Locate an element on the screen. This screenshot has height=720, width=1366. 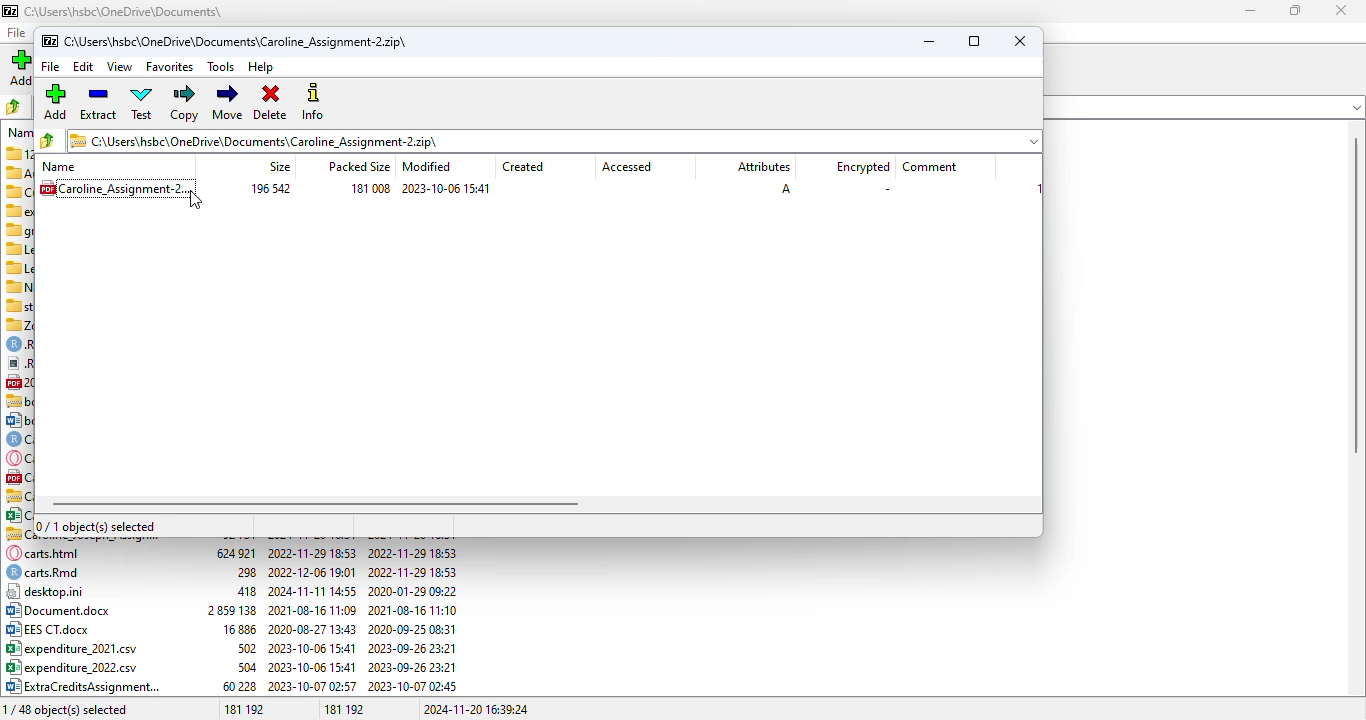
folder is located at coordinates (555, 141).